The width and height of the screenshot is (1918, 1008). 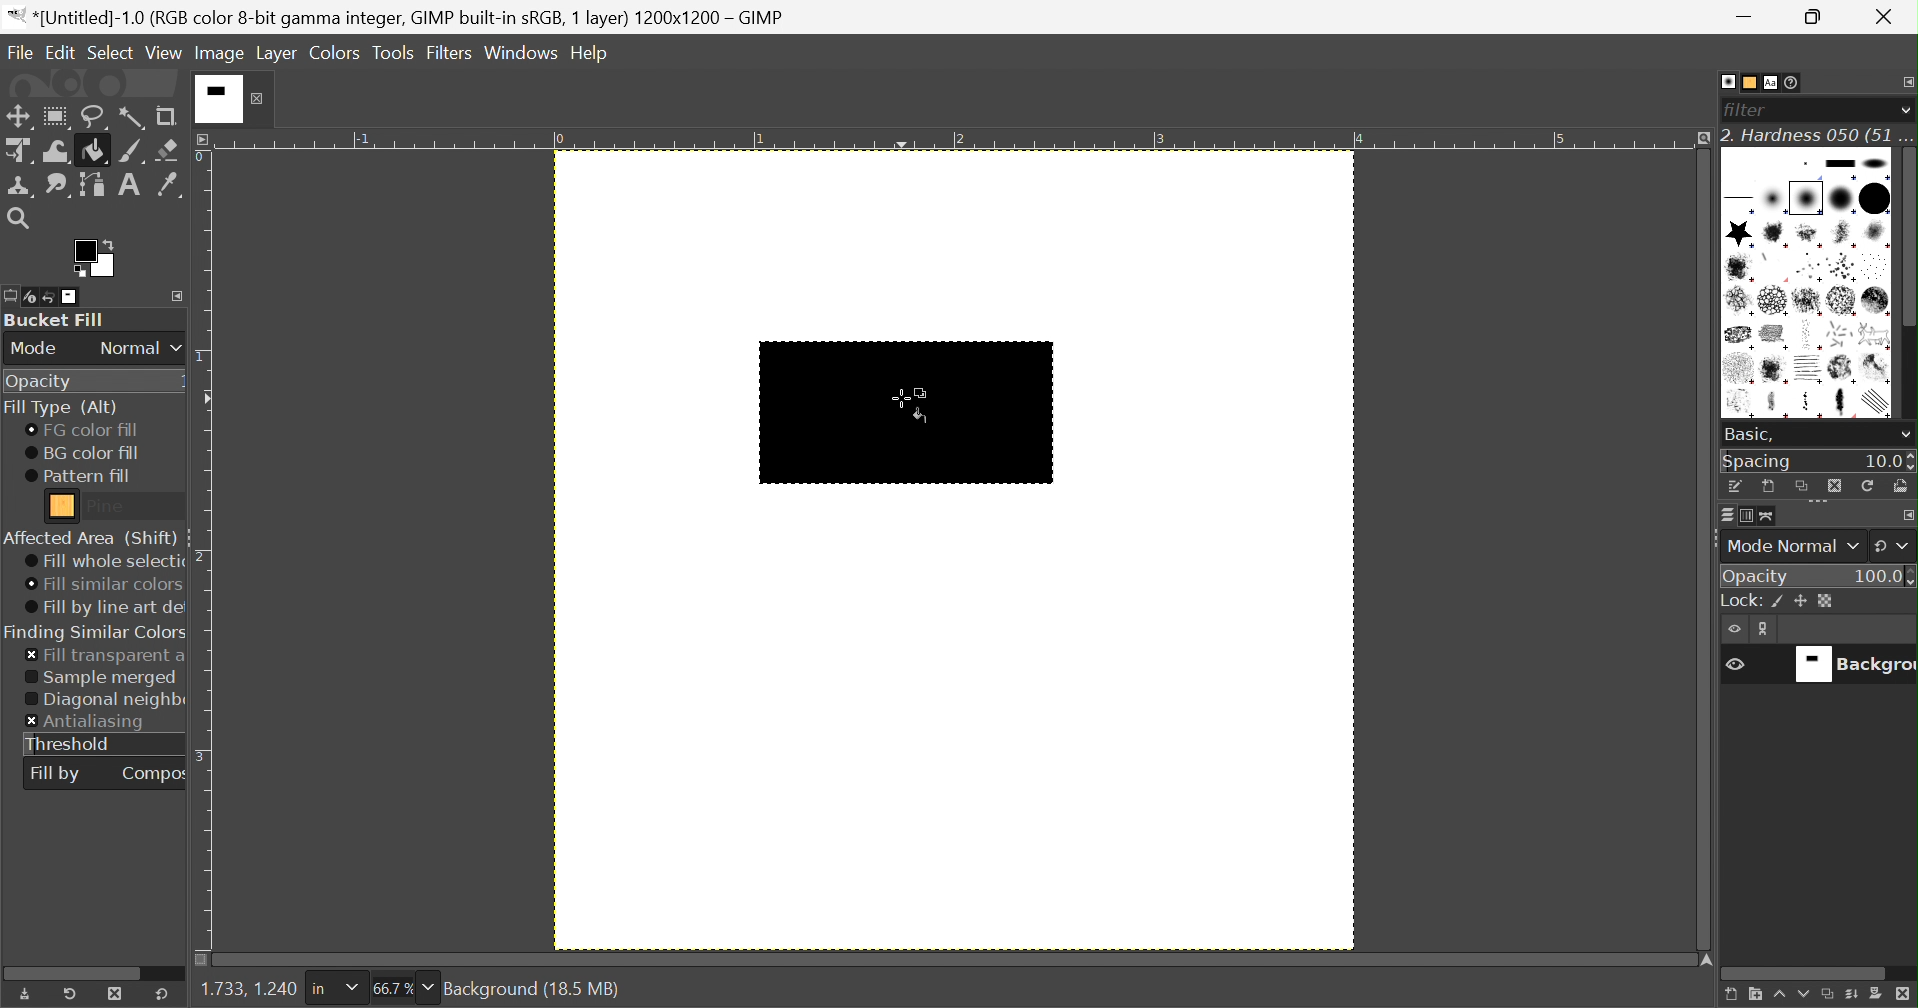 I want to click on Raise this layer one step in the layer stack, so click(x=1778, y=997).